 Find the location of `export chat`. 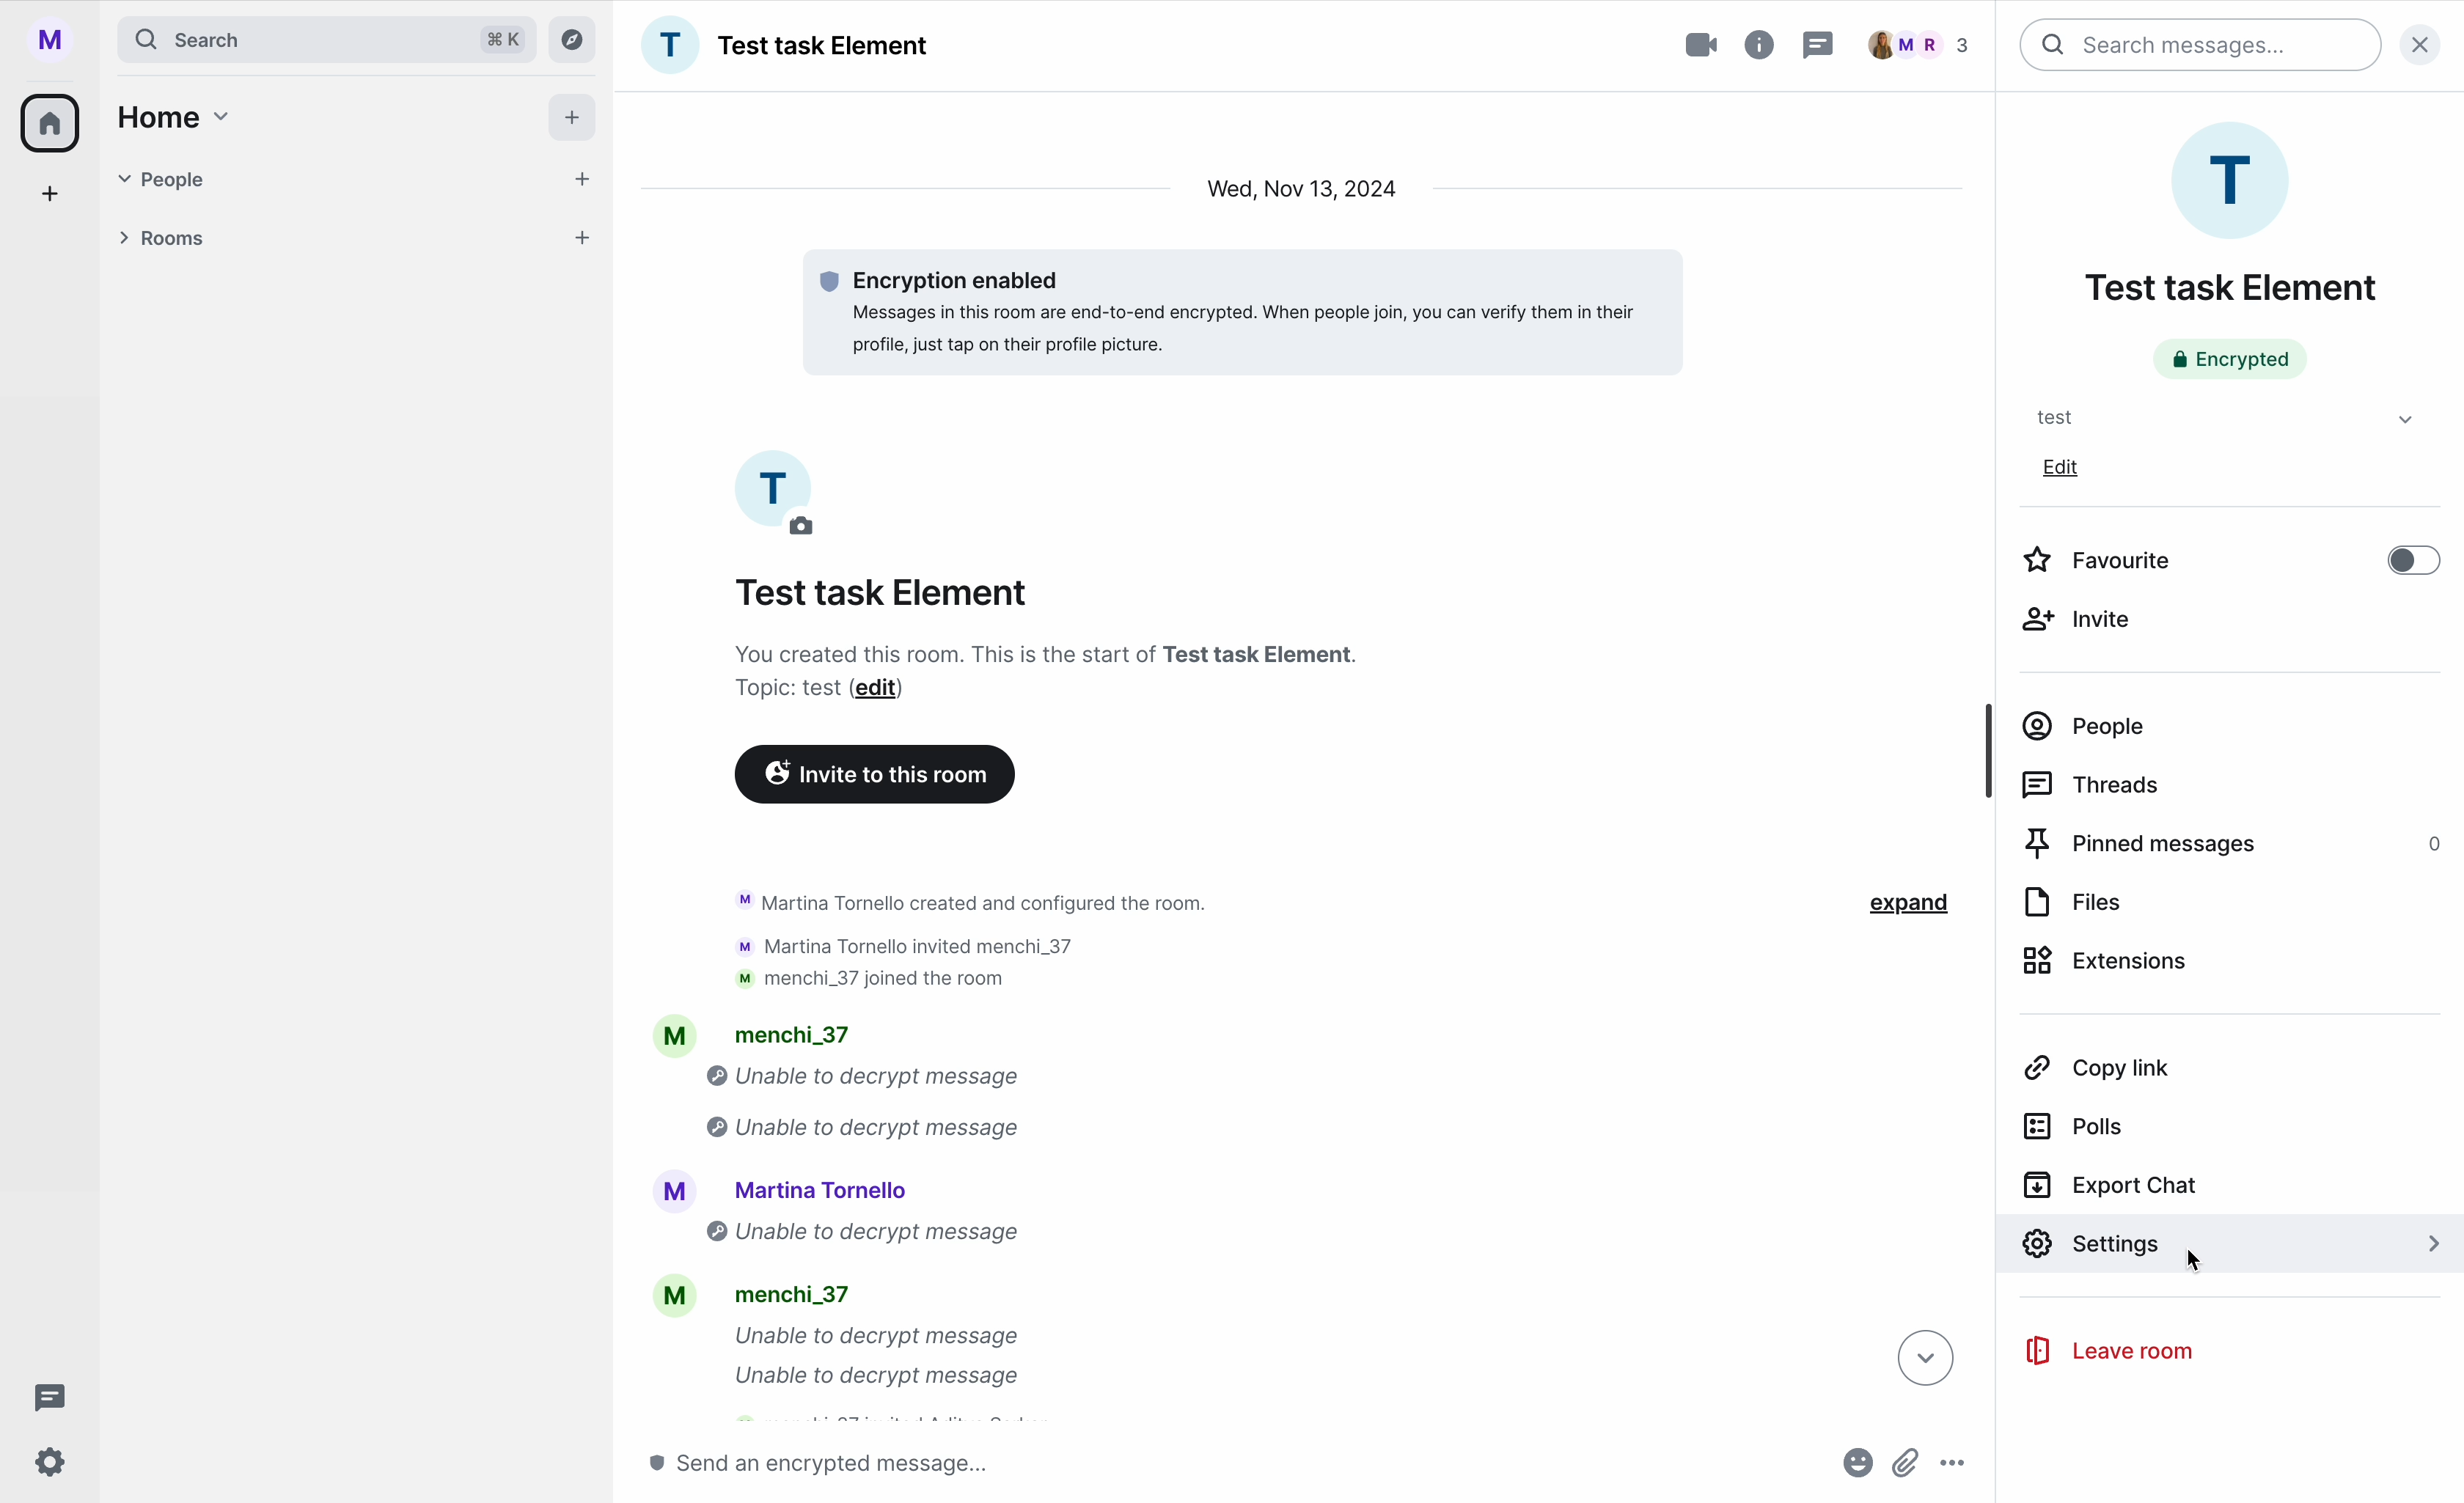

export chat is located at coordinates (2113, 1186).